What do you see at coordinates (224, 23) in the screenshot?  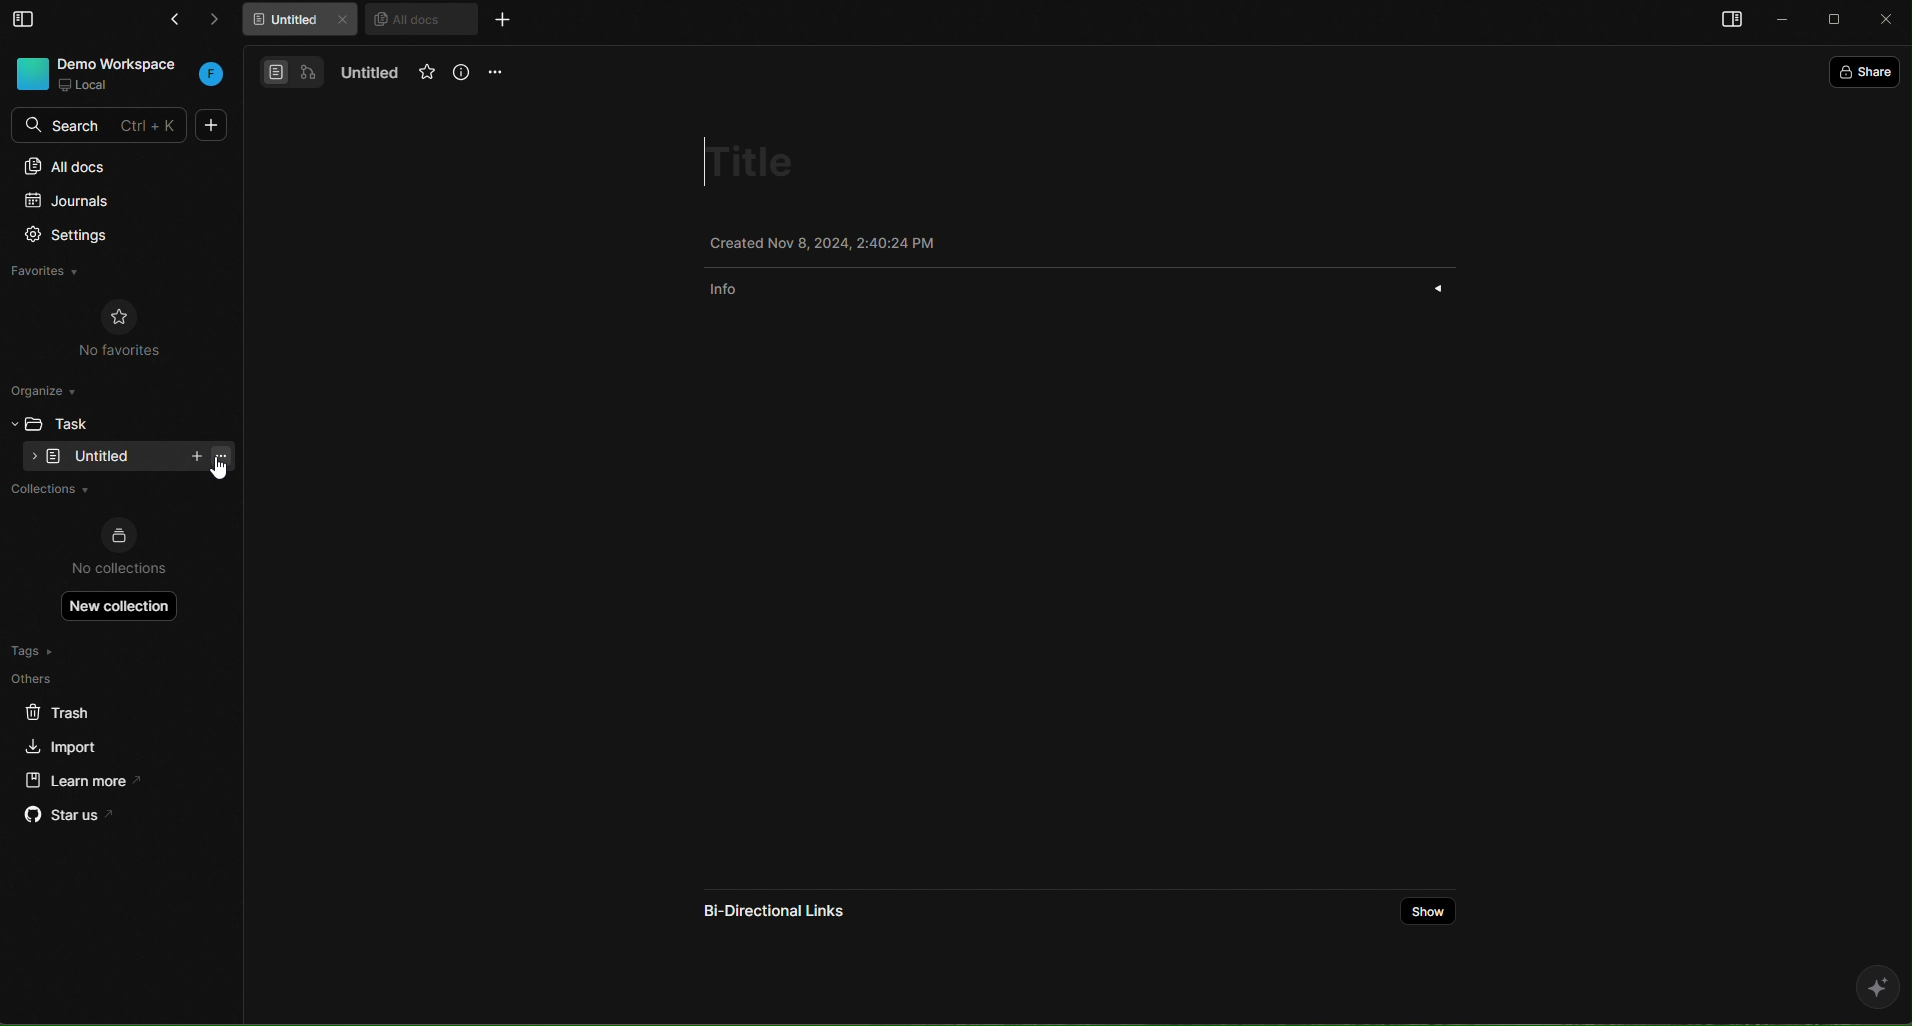 I see `forward` at bounding box center [224, 23].